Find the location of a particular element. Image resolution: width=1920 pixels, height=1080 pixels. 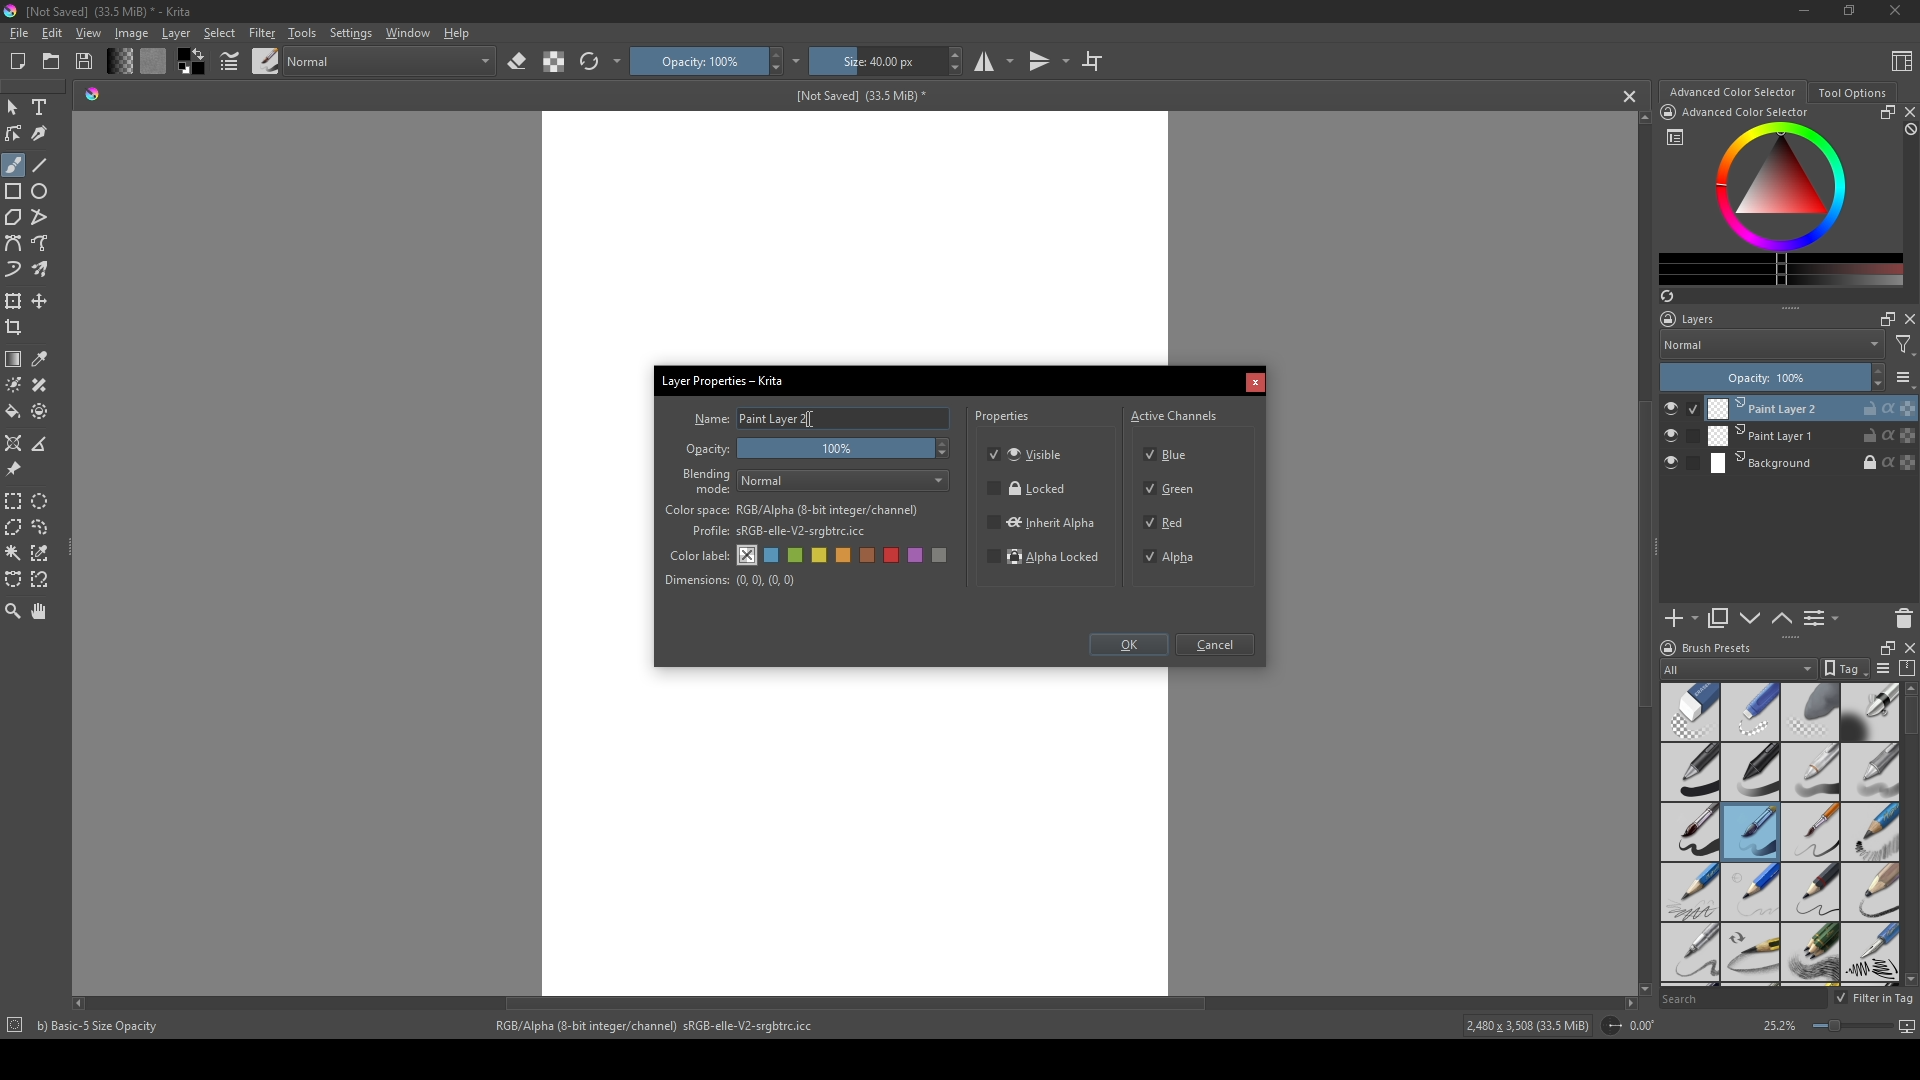

transform is located at coordinates (14, 300).